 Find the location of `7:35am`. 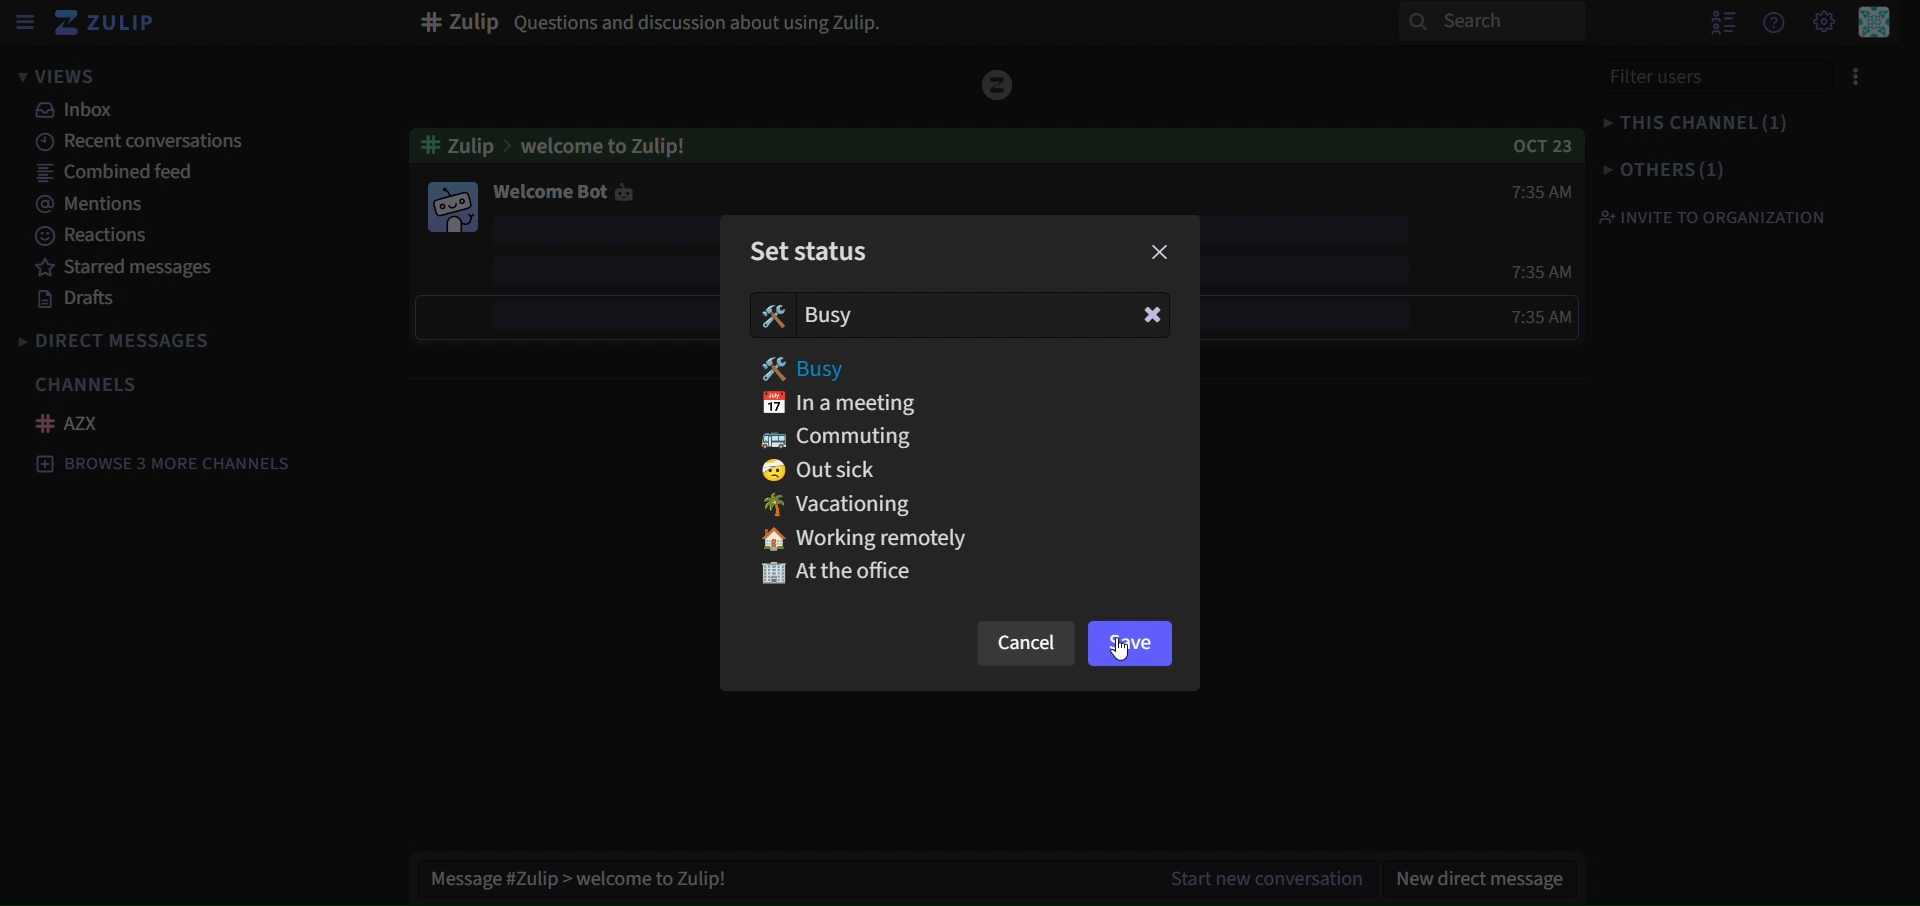

7:35am is located at coordinates (1519, 191).